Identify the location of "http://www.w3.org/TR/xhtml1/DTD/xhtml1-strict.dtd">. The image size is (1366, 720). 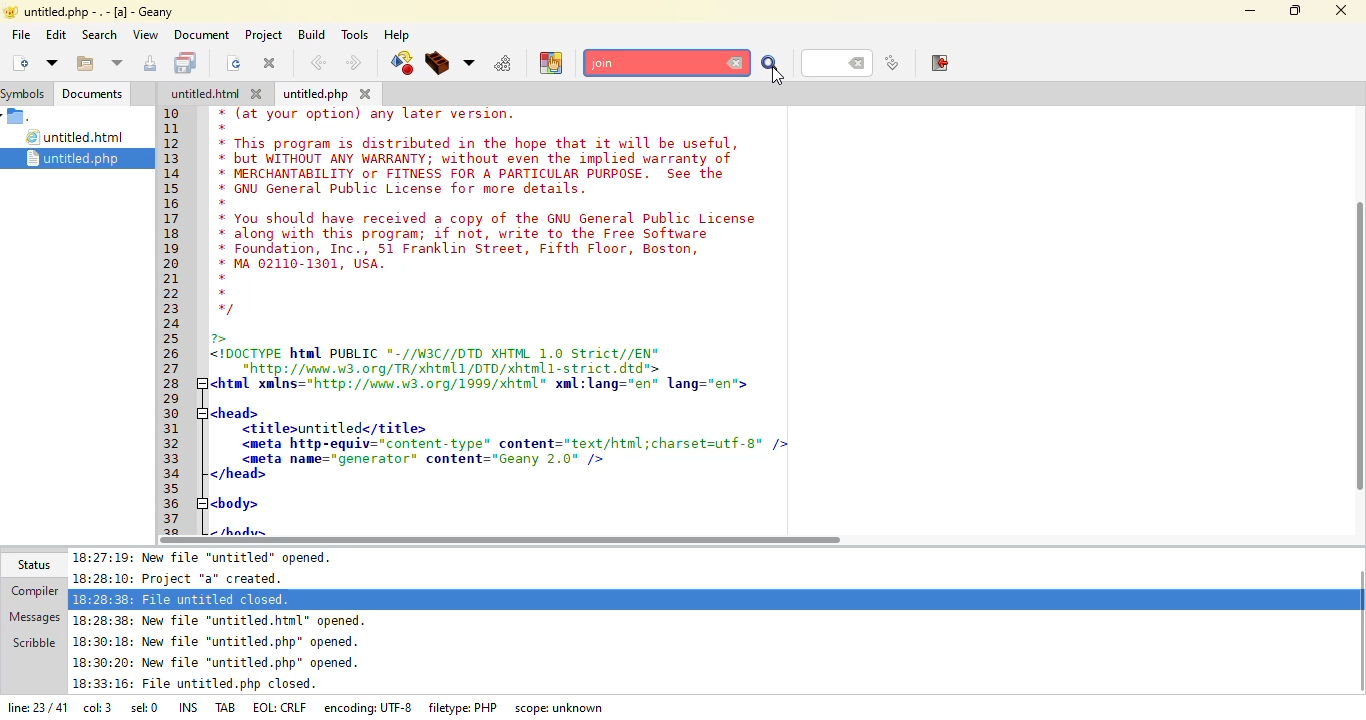
(437, 368).